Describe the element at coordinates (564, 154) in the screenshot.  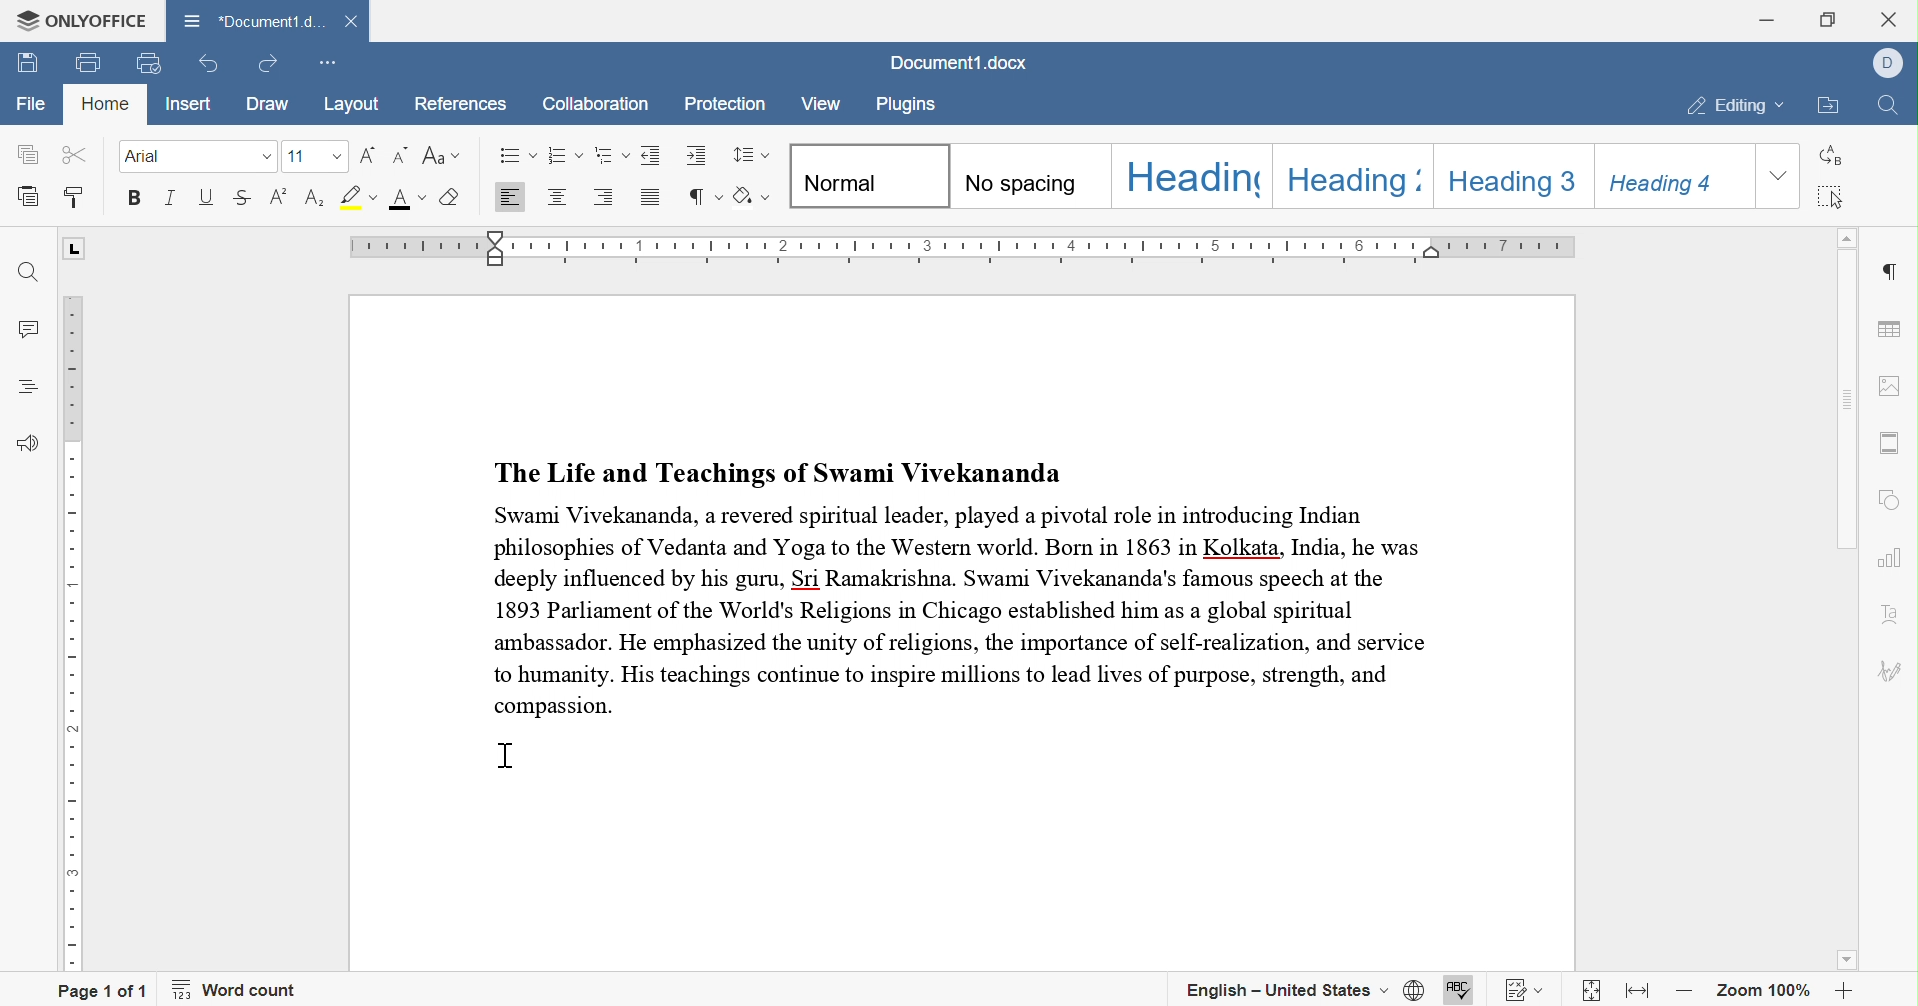
I see `numbering` at that location.